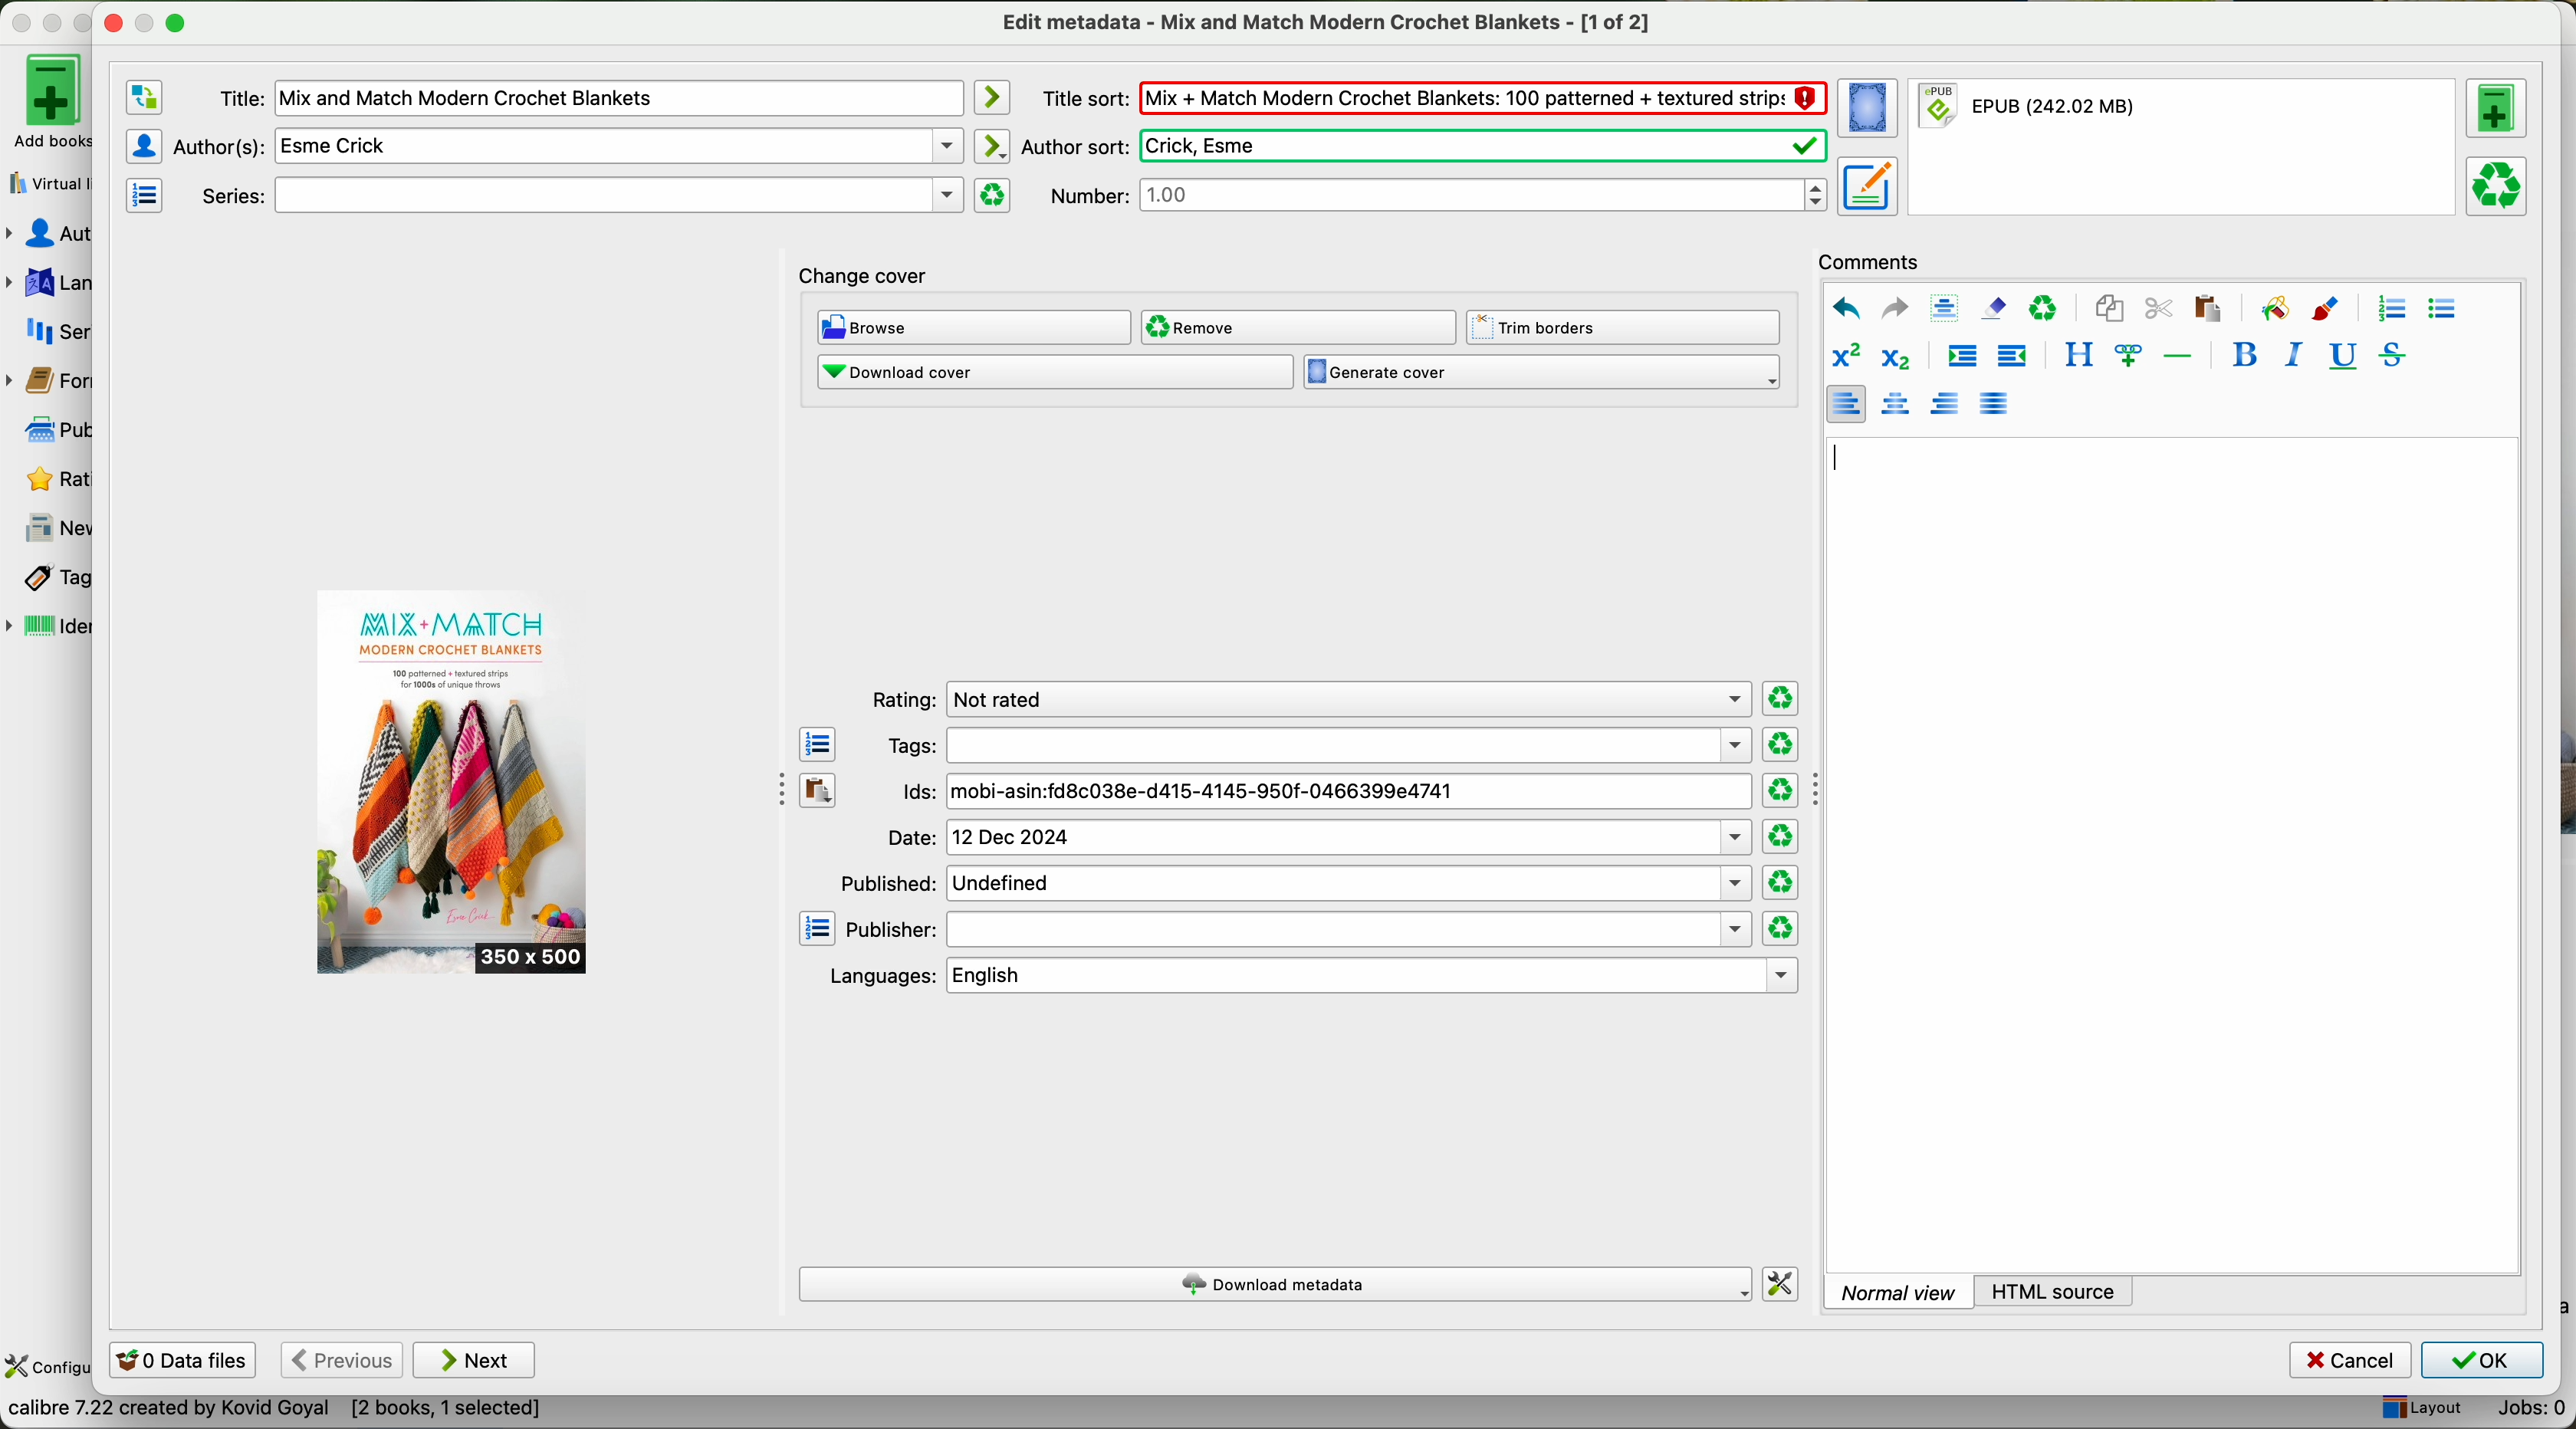 This screenshot has height=1429, width=2576. What do you see at coordinates (2481, 1360) in the screenshot?
I see `OK` at bounding box center [2481, 1360].